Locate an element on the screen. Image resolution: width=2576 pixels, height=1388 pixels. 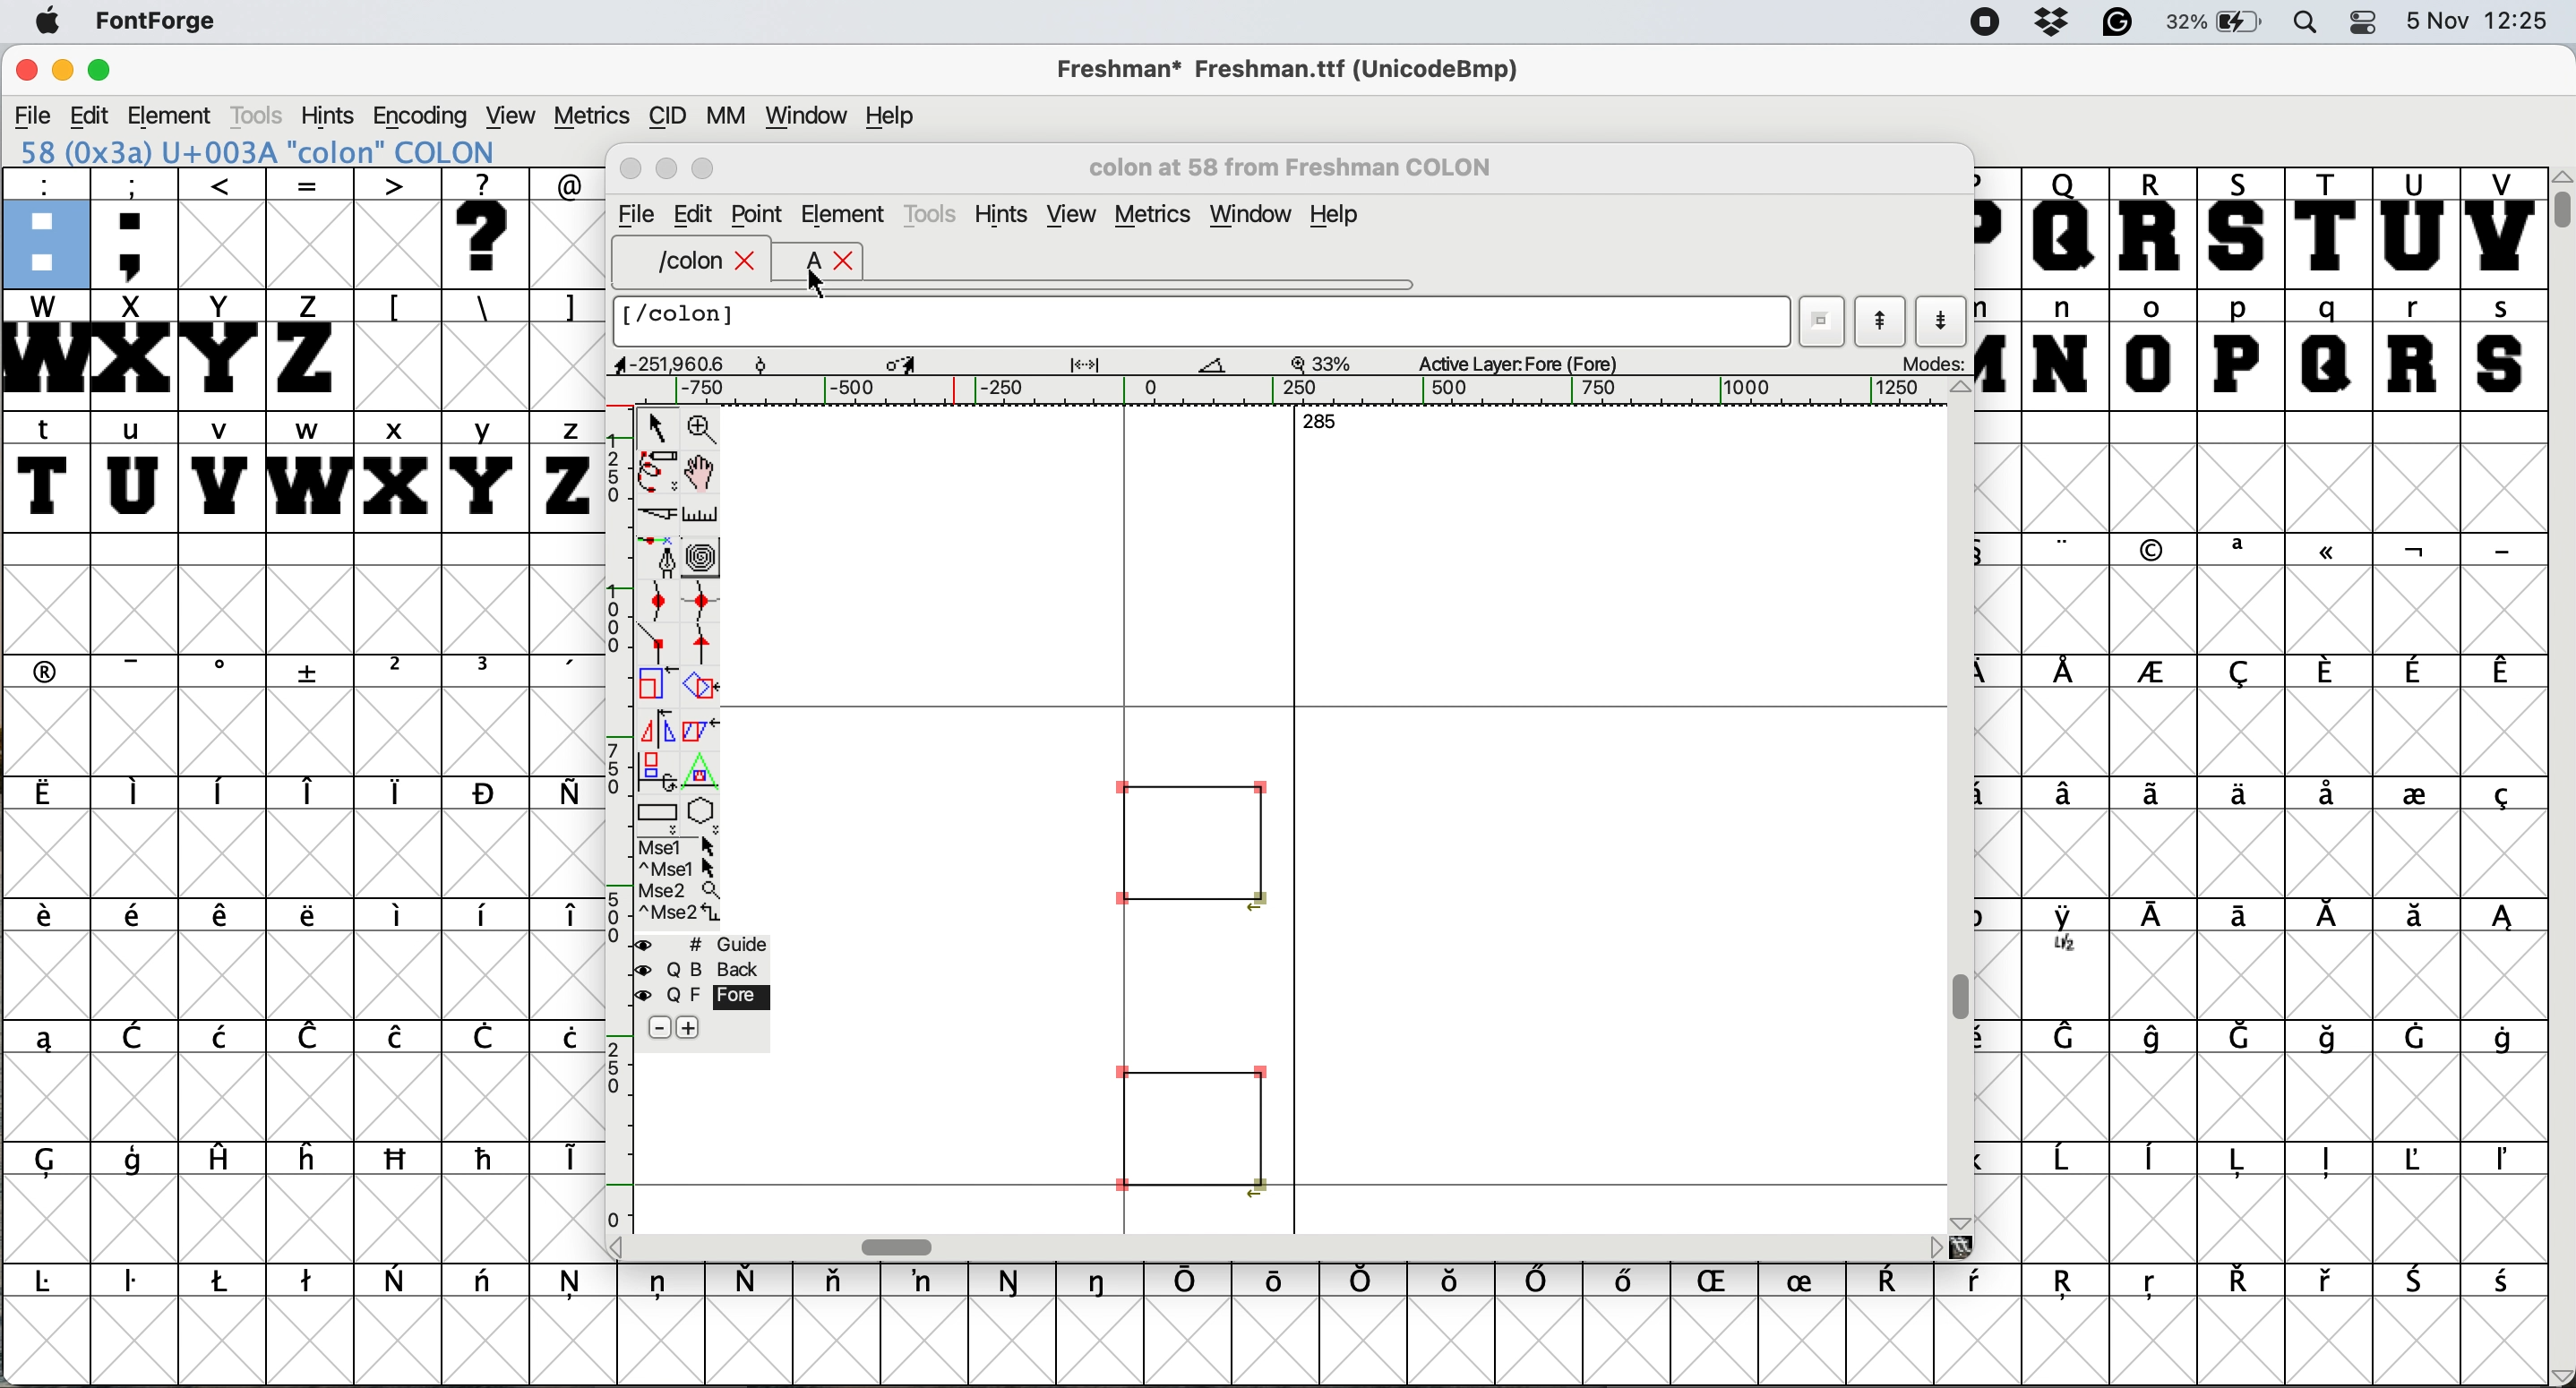
symbol is located at coordinates (490, 916).